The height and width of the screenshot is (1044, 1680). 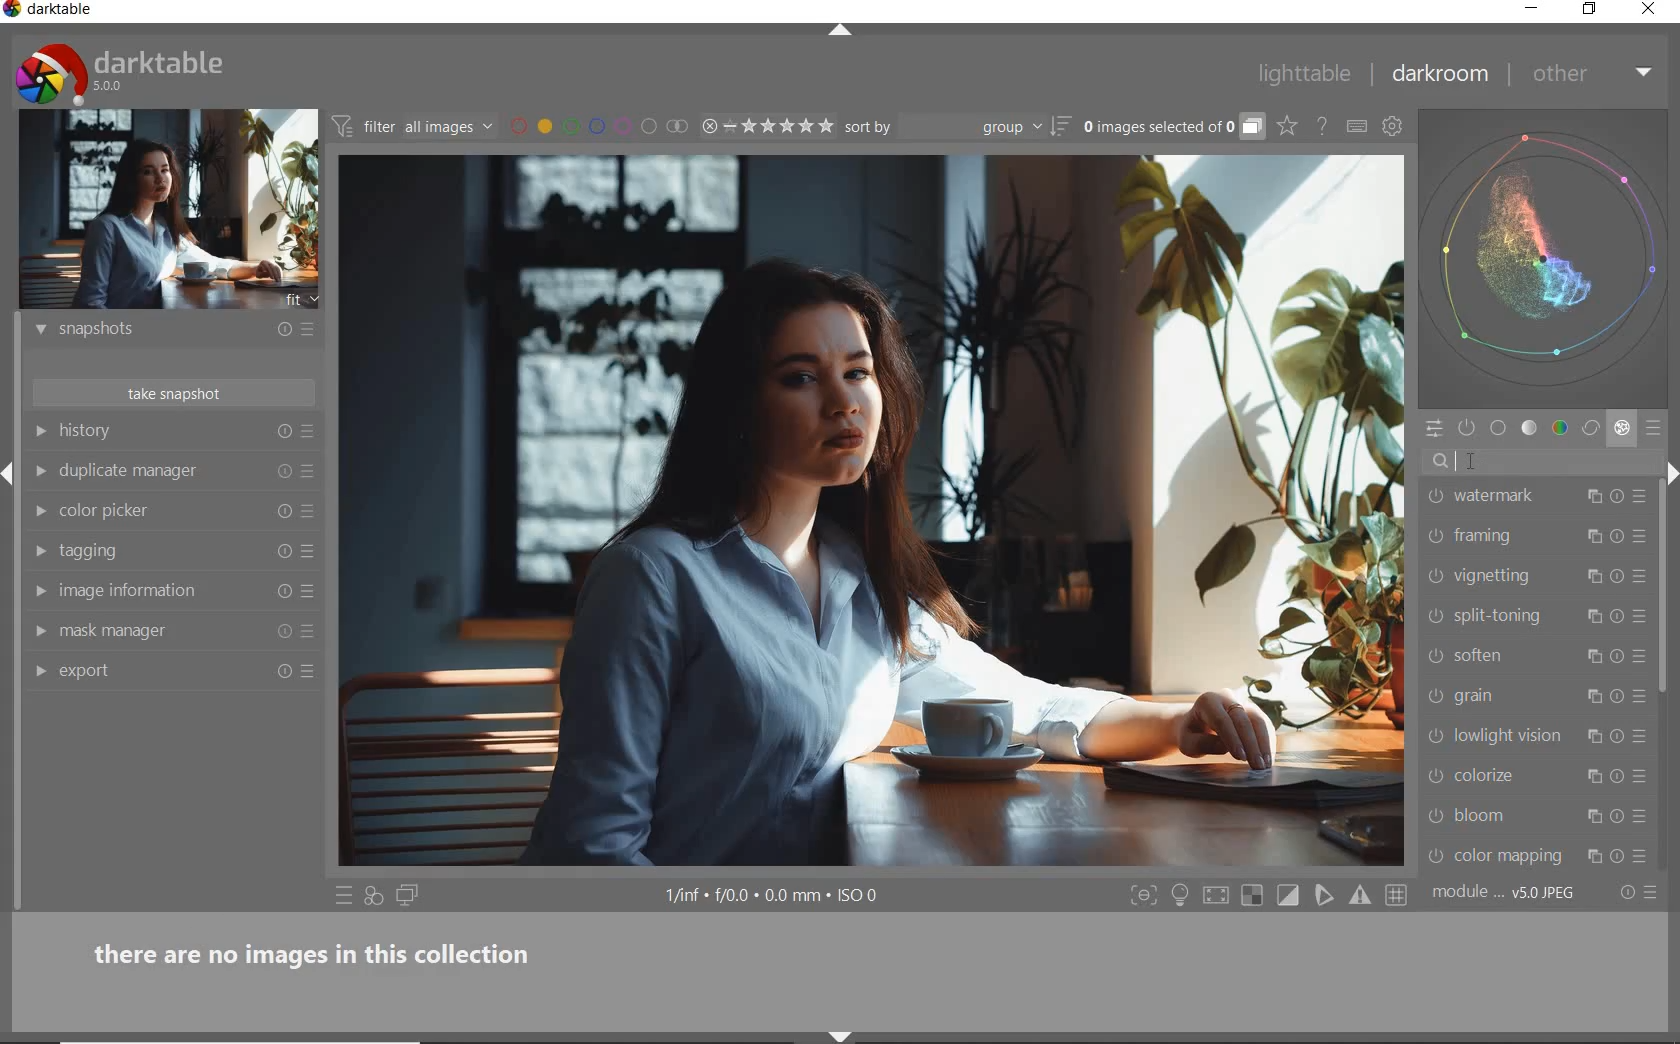 I want to click on show module, so click(x=40, y=471).